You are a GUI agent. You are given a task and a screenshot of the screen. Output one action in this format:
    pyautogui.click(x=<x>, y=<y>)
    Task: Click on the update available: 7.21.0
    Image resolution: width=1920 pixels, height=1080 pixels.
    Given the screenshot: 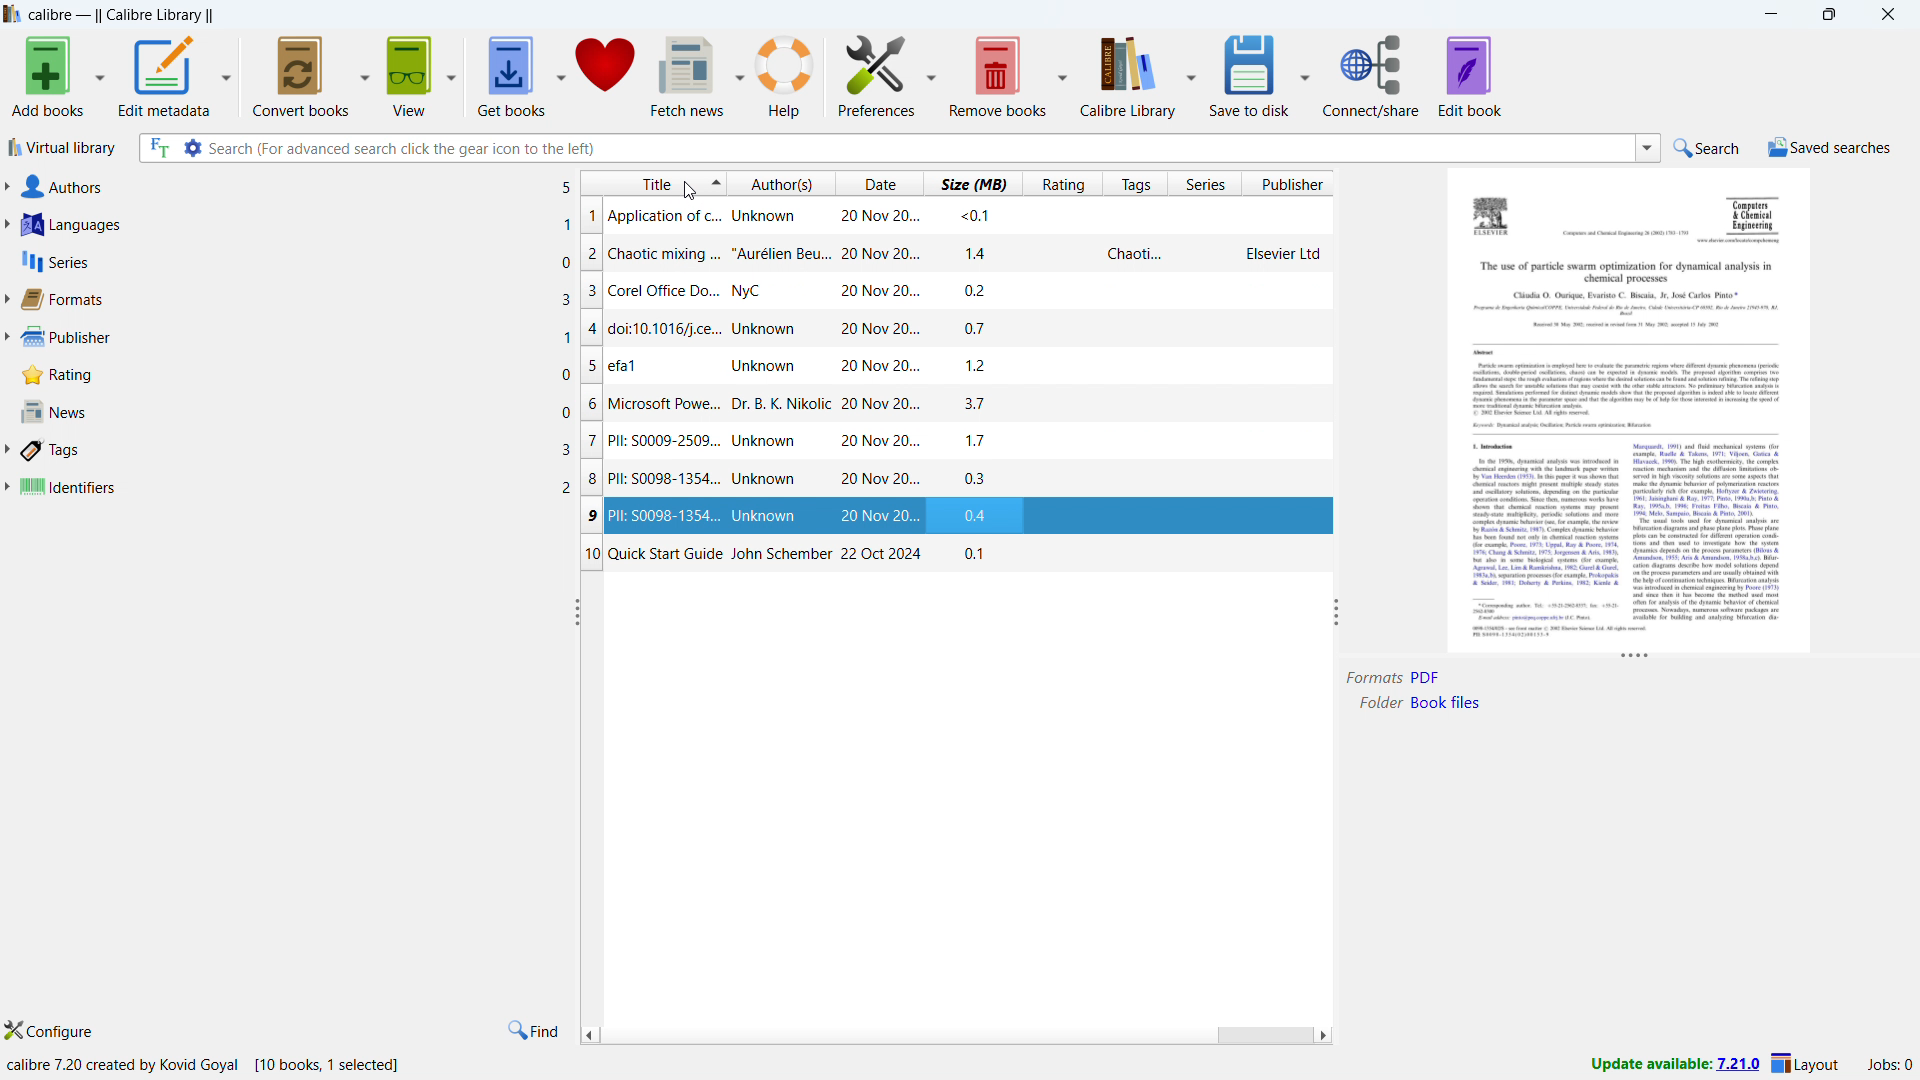 What is the action you would take?
    pyautogui.click(x=1674, y=1062)
    